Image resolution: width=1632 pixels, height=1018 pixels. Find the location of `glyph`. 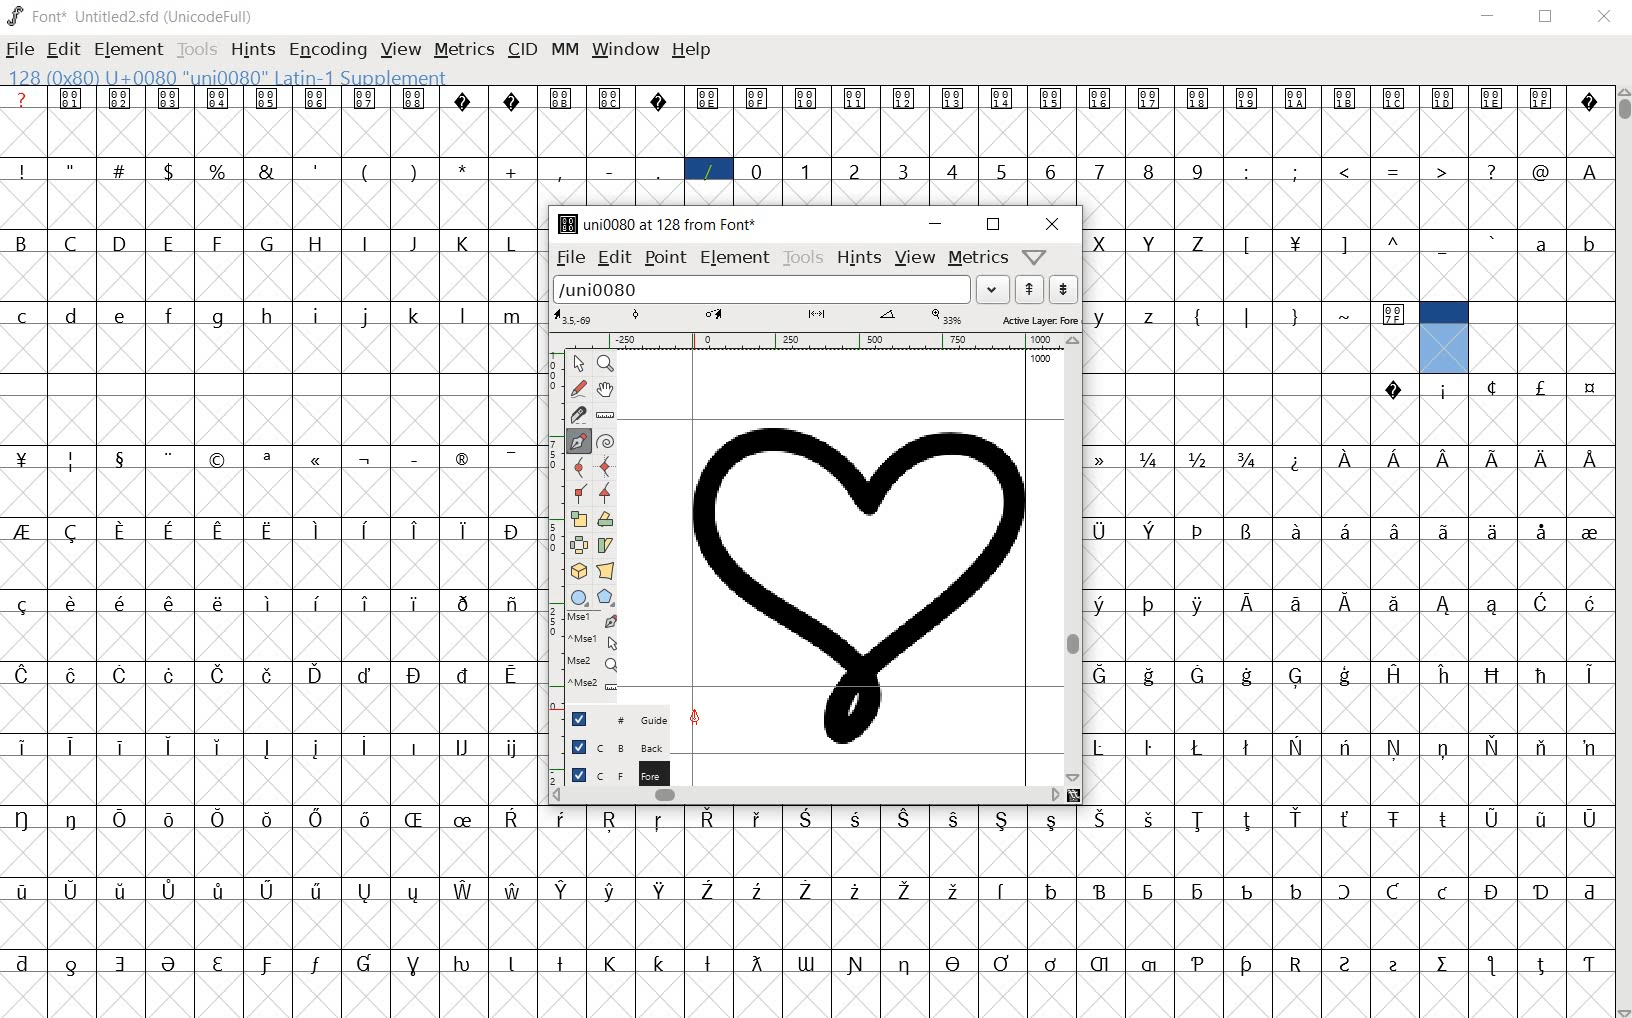

glyph is located at coordinates (1297, 462).